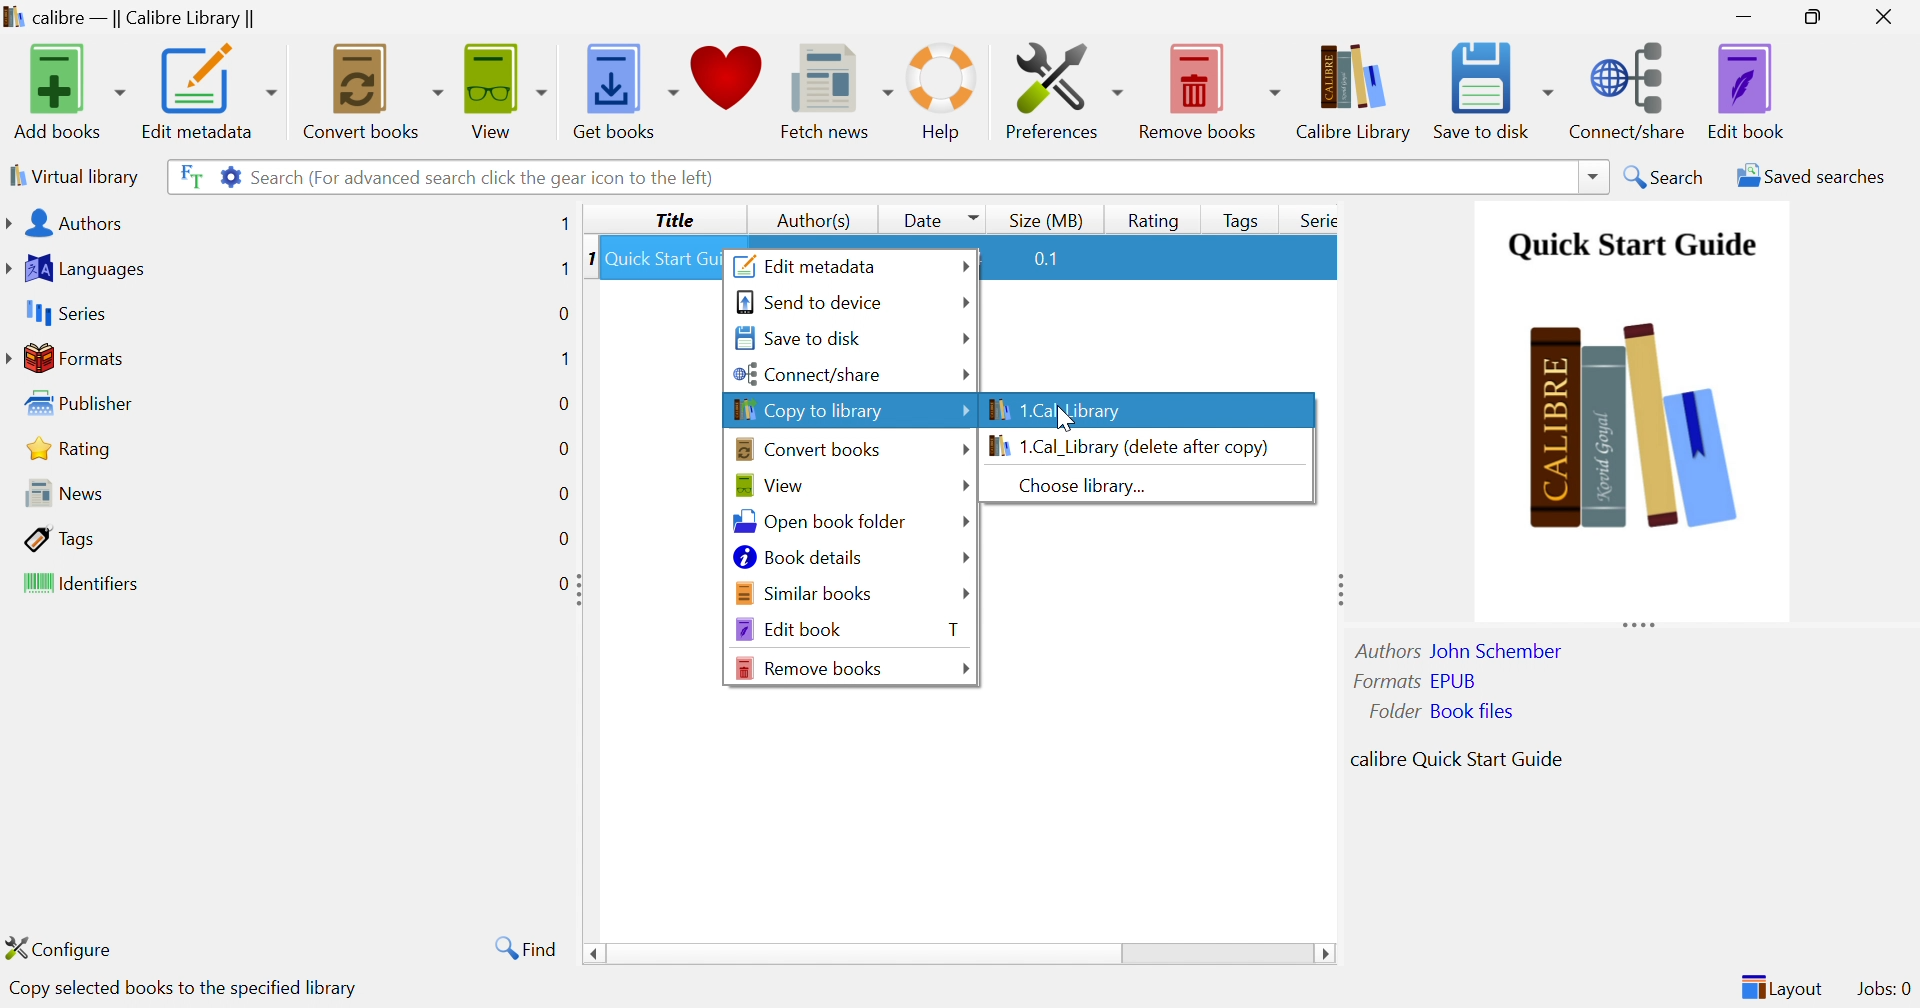 The width and height of the screenshot is (1920, 1008). I want to click on Size (MB), so click(1045, 220).